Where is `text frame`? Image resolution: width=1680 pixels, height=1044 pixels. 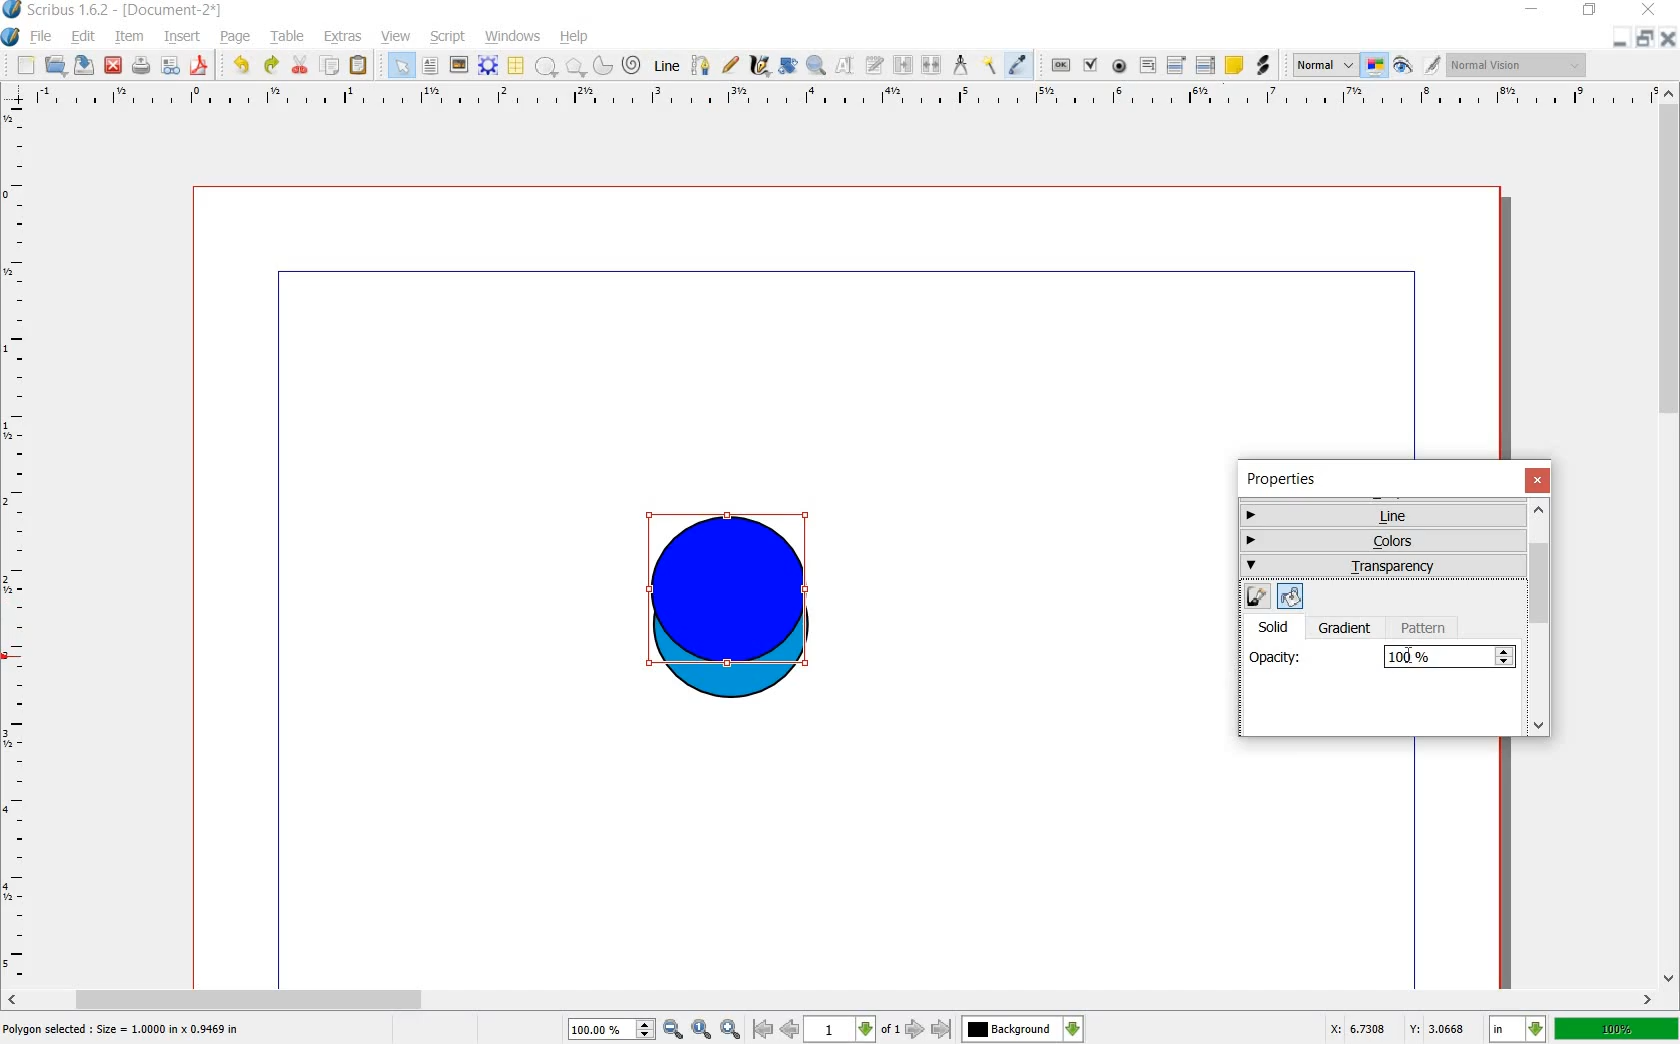
text frame is located at coordinates (431, 66).